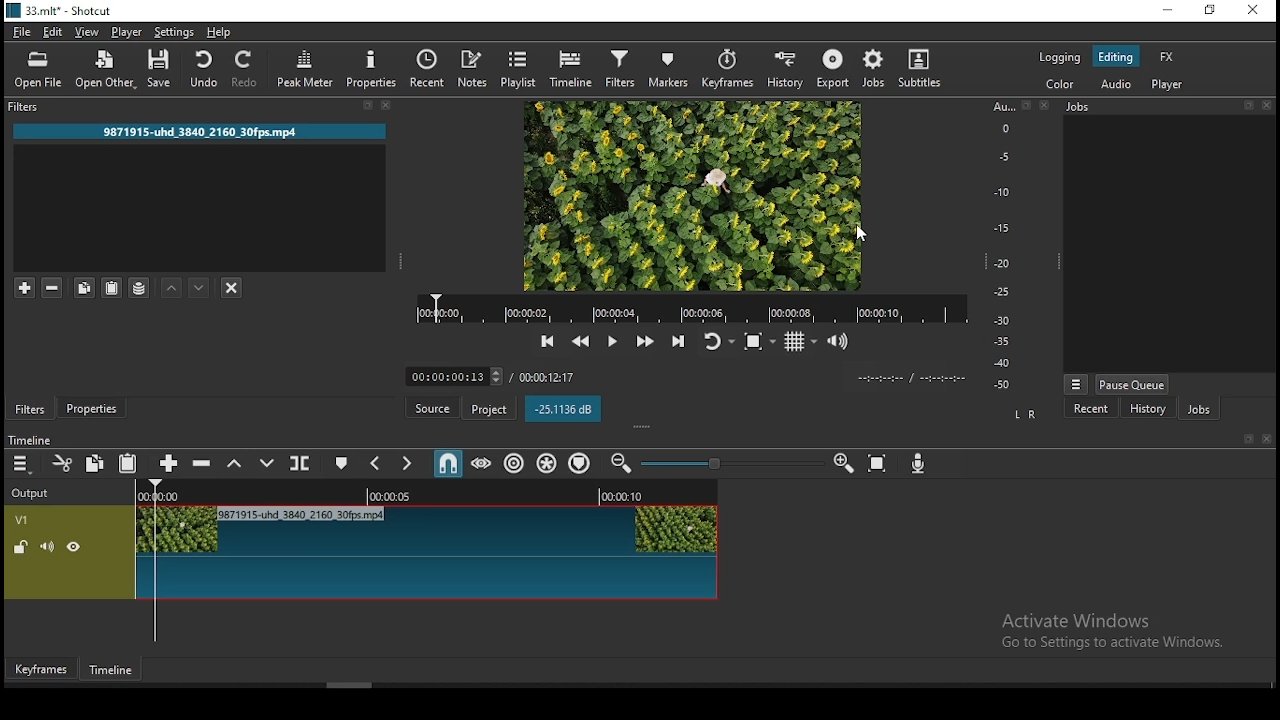 Image resolution: width=1280 pixels, height=720 pixels. Describe the element at coordinates (1149, 407) in the screenshot. I see `history` at that location.